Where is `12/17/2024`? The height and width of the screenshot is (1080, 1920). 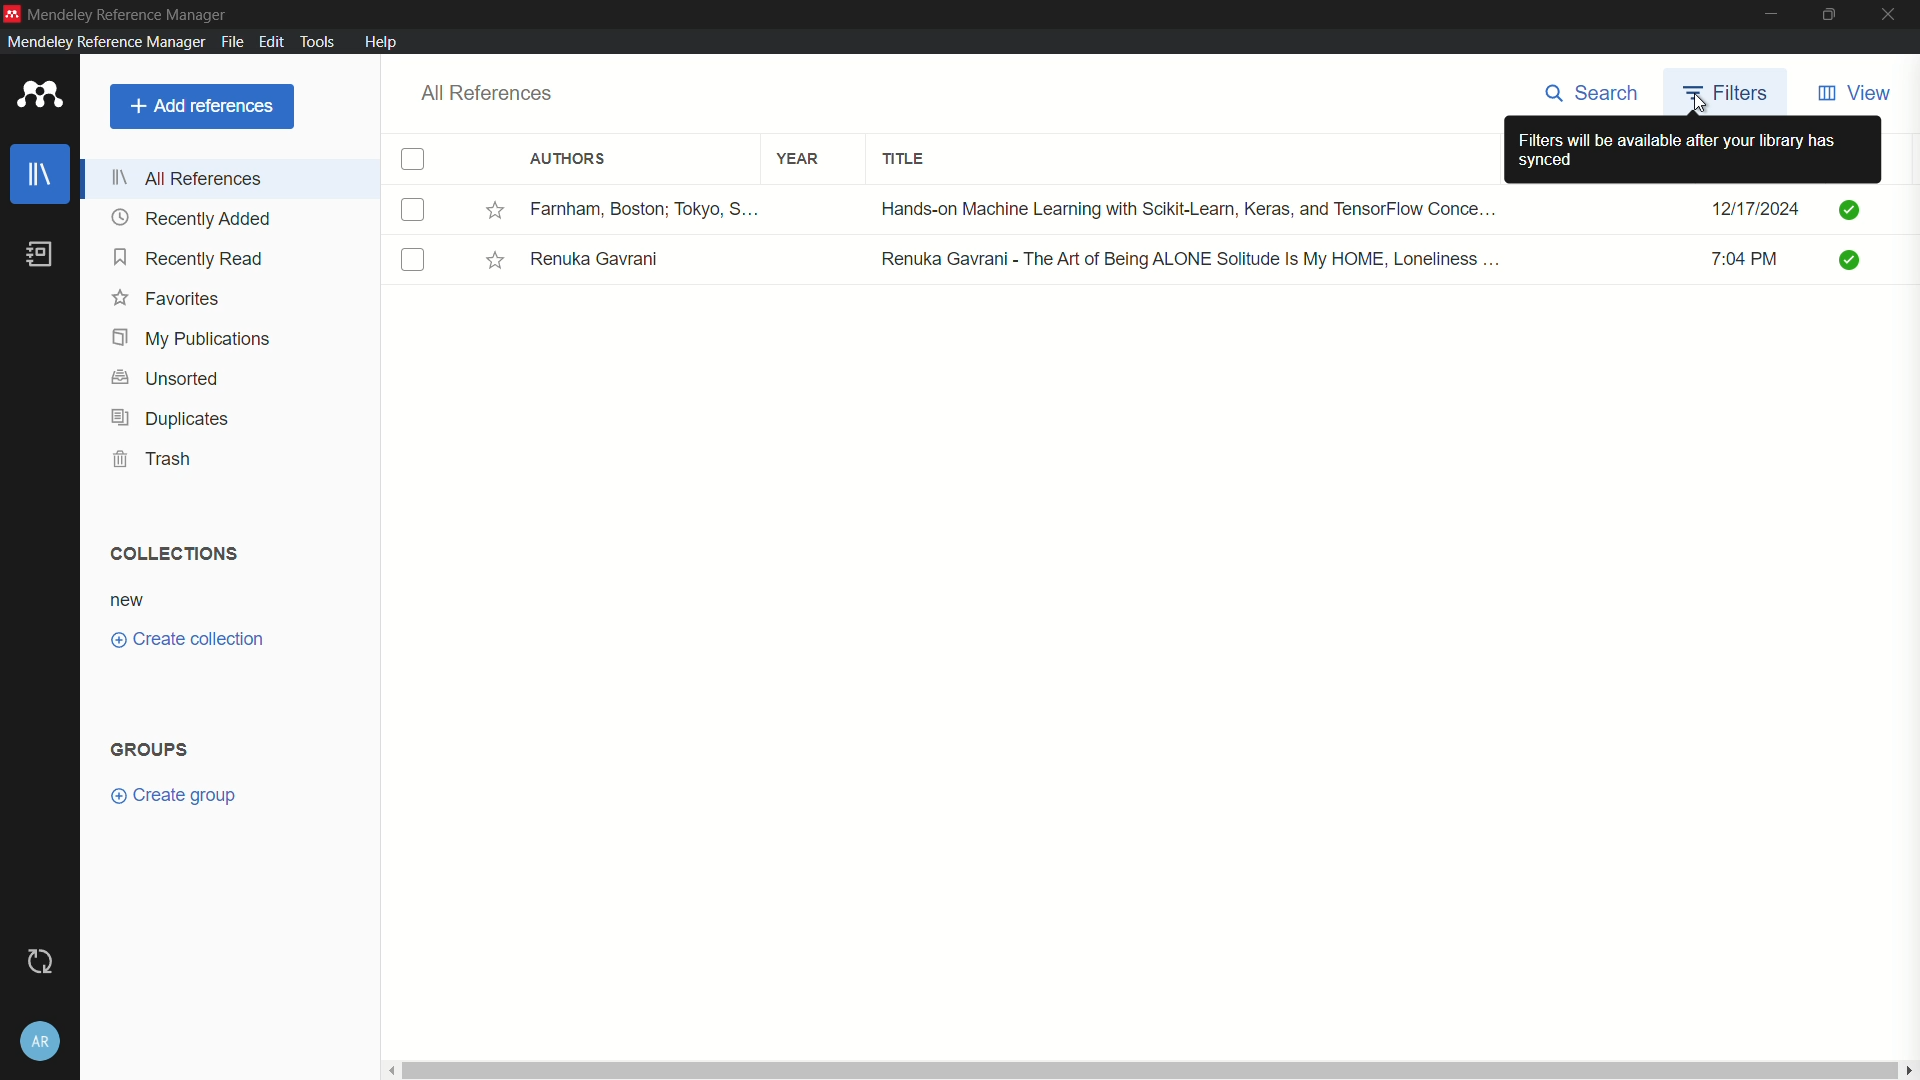
12/17/2024 is located at coordinates (1755, 208).